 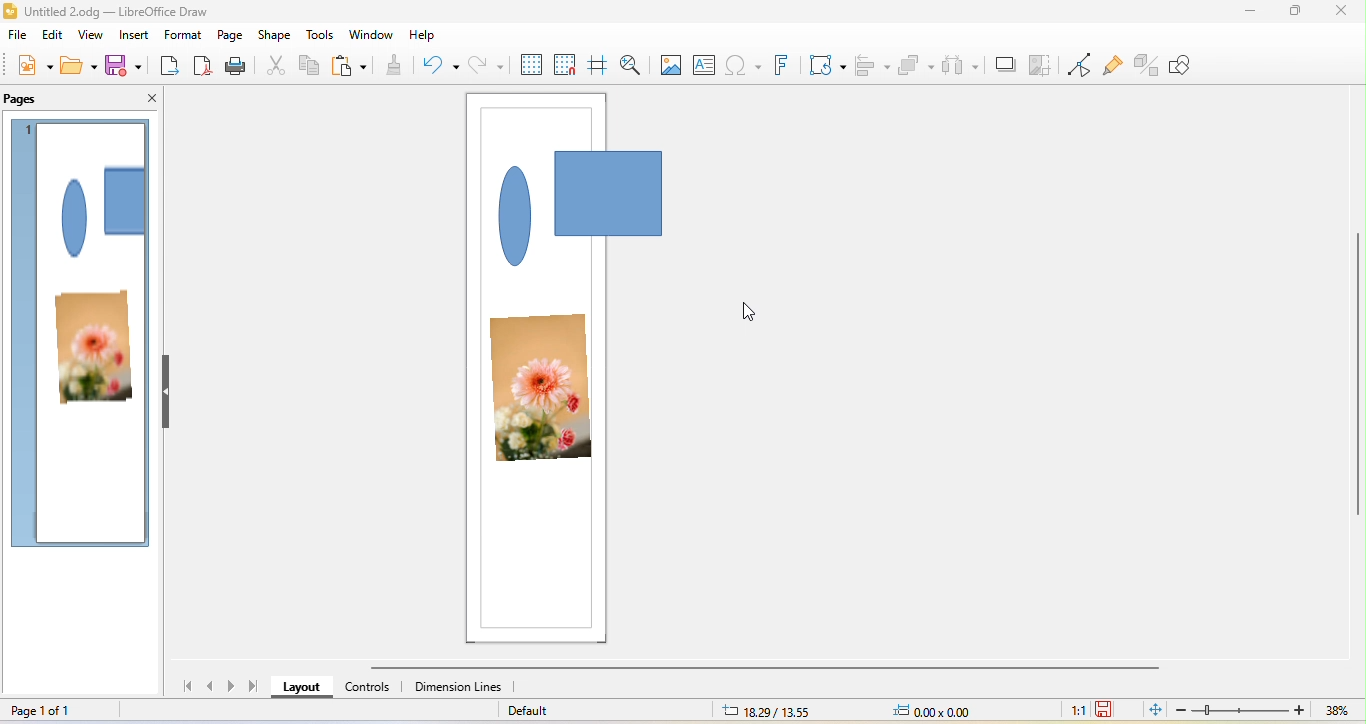 What do you see at coordinates (582, 711) in the screenshot?
I see `default` at bounding box center [582, 711].